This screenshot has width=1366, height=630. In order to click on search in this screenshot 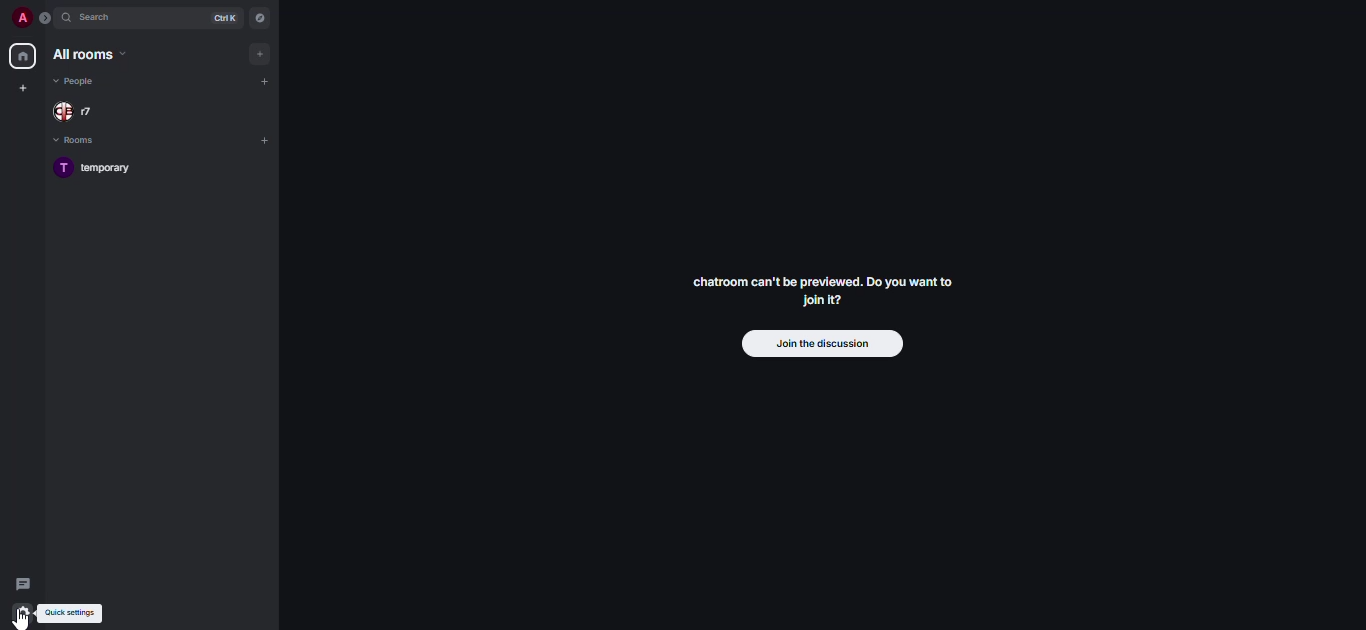, I will do `click(103, 19)`.